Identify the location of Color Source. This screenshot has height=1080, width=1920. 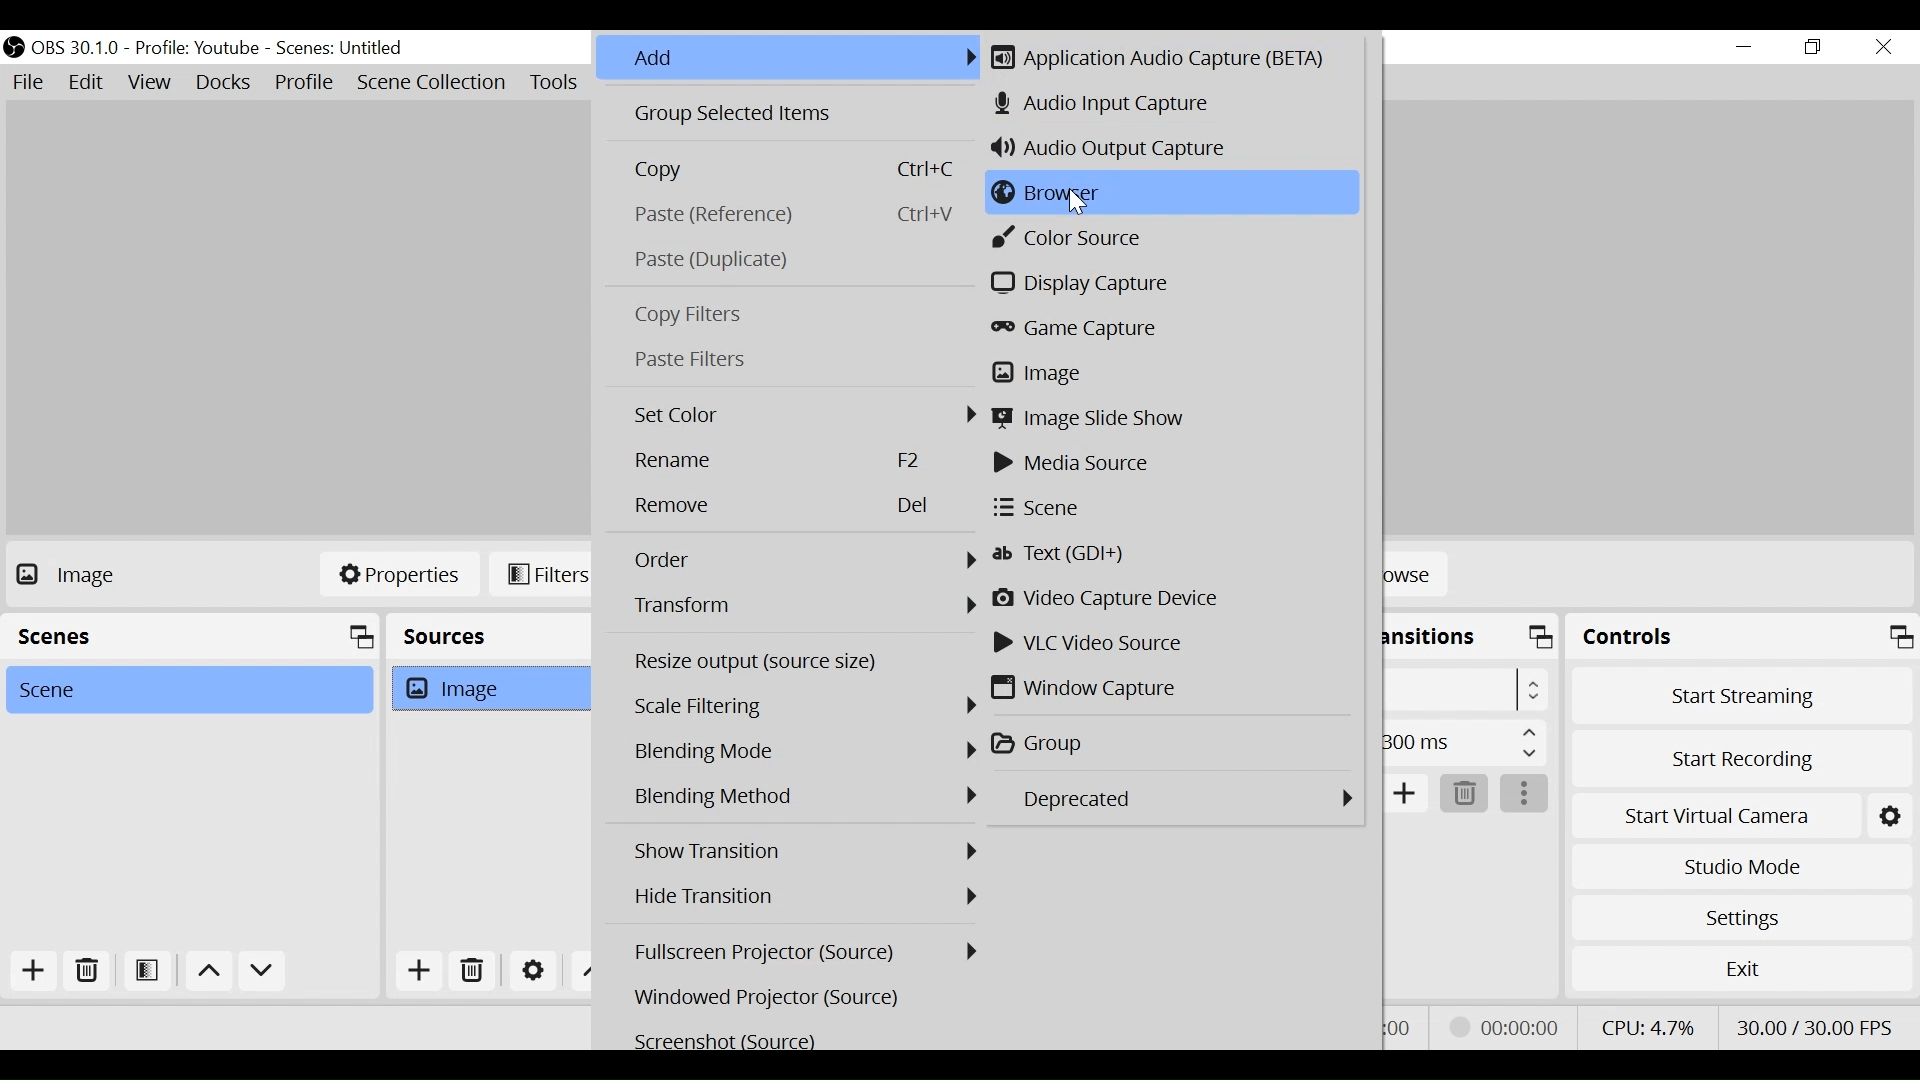
(1173, 242).